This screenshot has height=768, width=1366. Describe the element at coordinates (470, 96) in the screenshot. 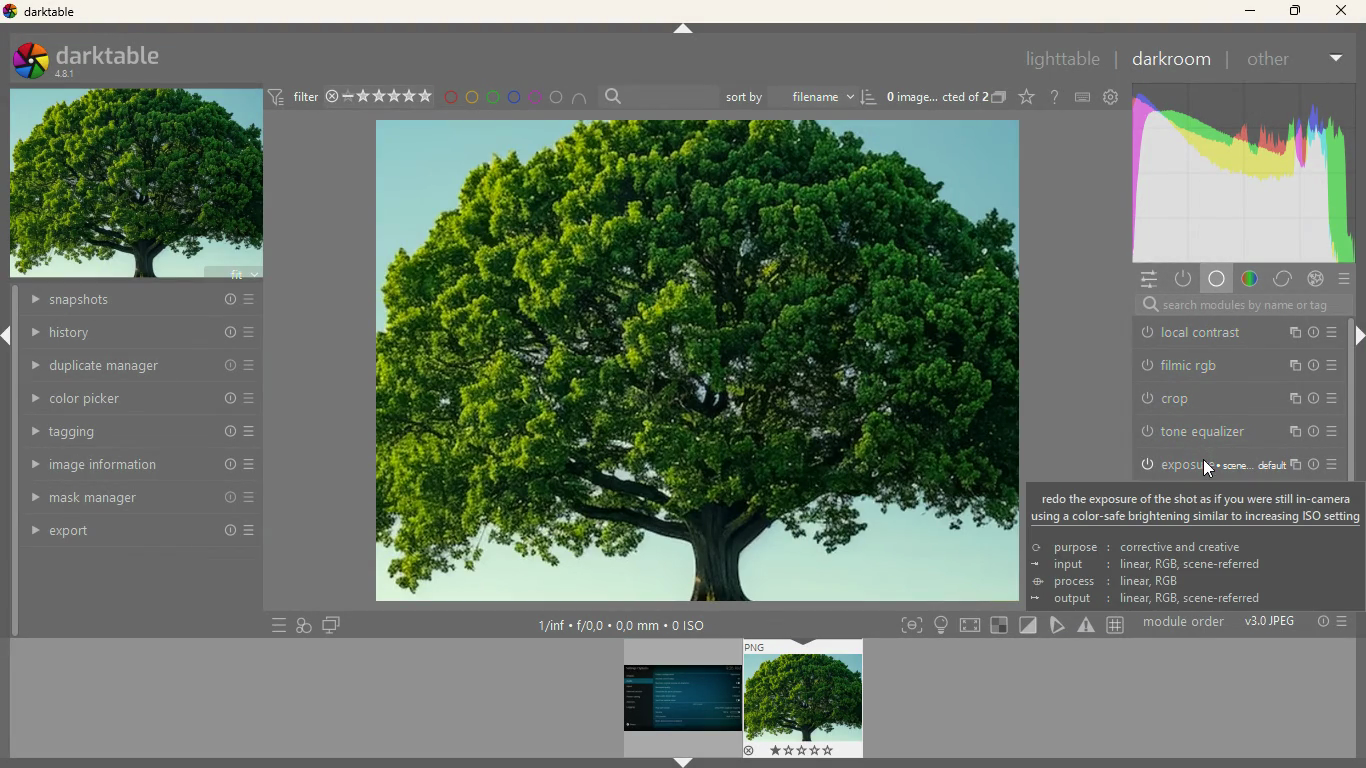

I see `yellow circle` at that location.